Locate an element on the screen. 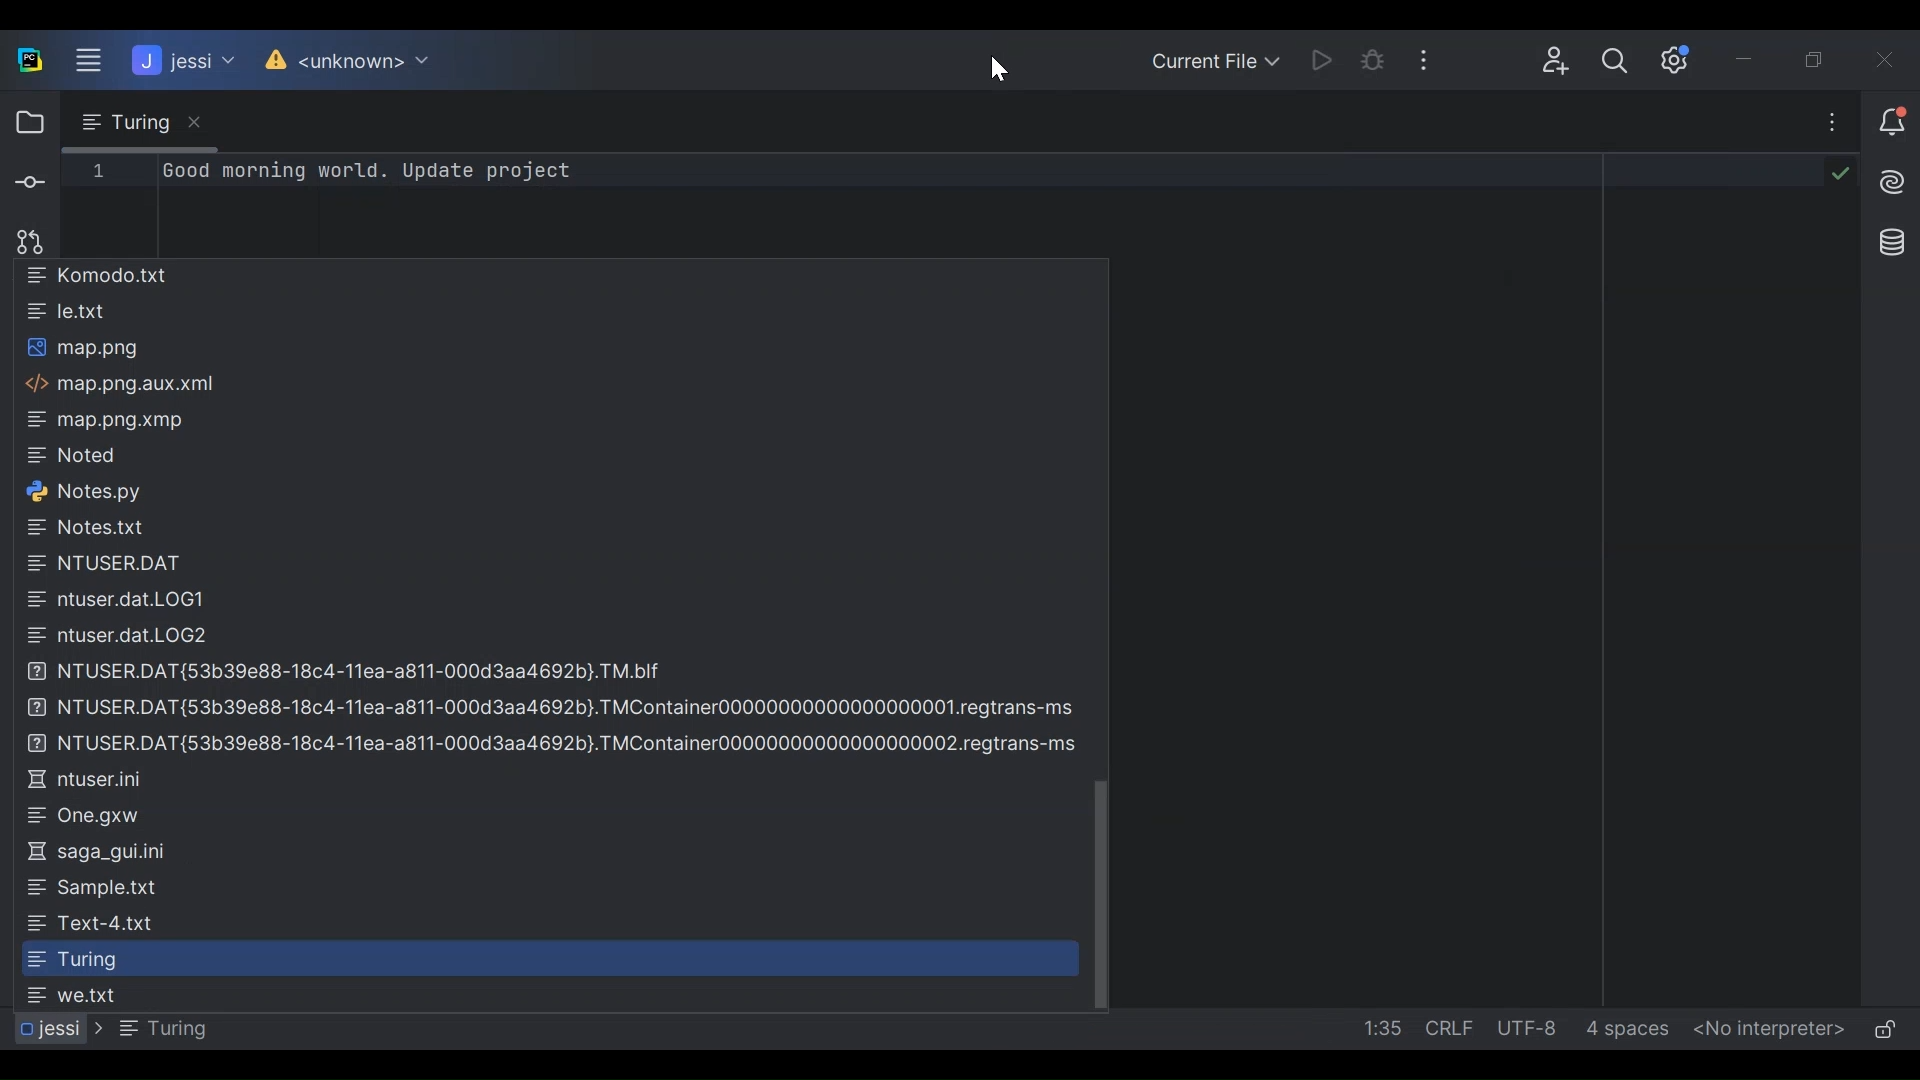 The height and width of the screenshot is (1080, 1920). NTUSER.DAT{53b39e88-18c4-11ea-a811-000d3aa4692b}.TMContainer00000000000000000001.regtrans-ms is located at coordinates (557, 707).